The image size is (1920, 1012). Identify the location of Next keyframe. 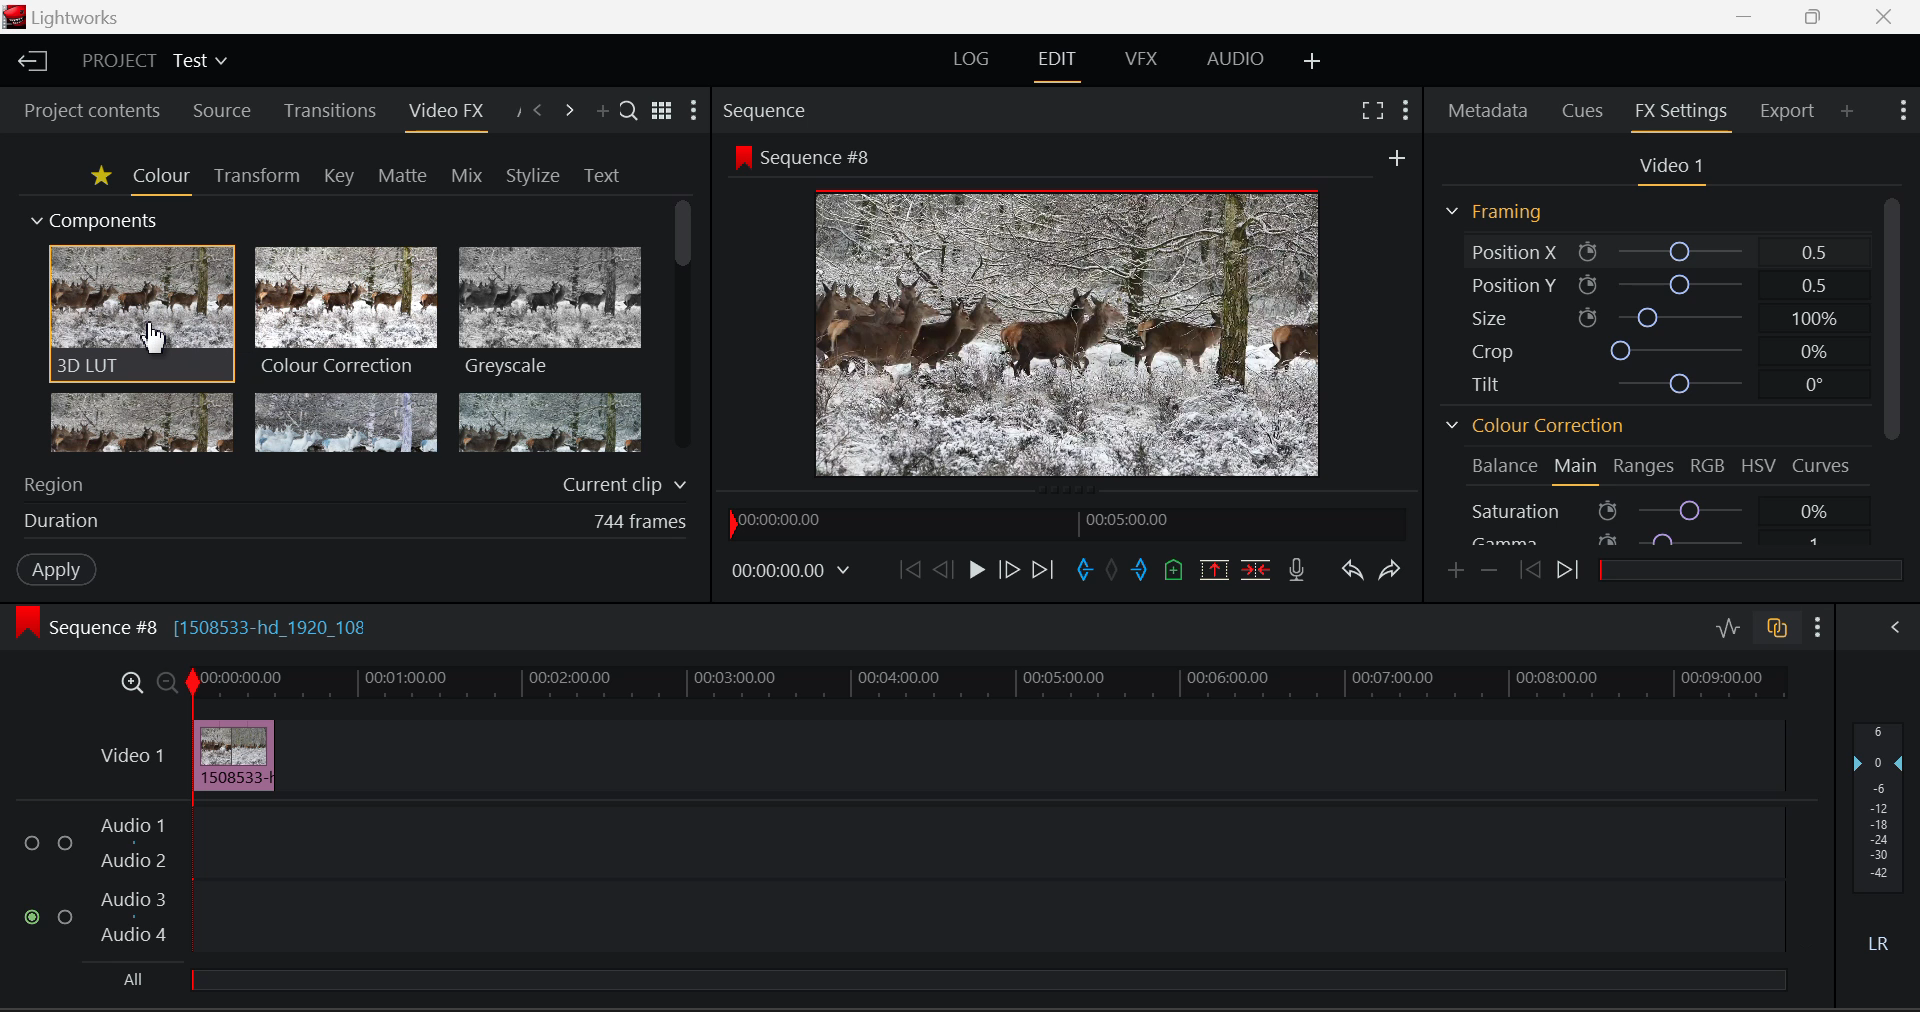
(1568, 570).